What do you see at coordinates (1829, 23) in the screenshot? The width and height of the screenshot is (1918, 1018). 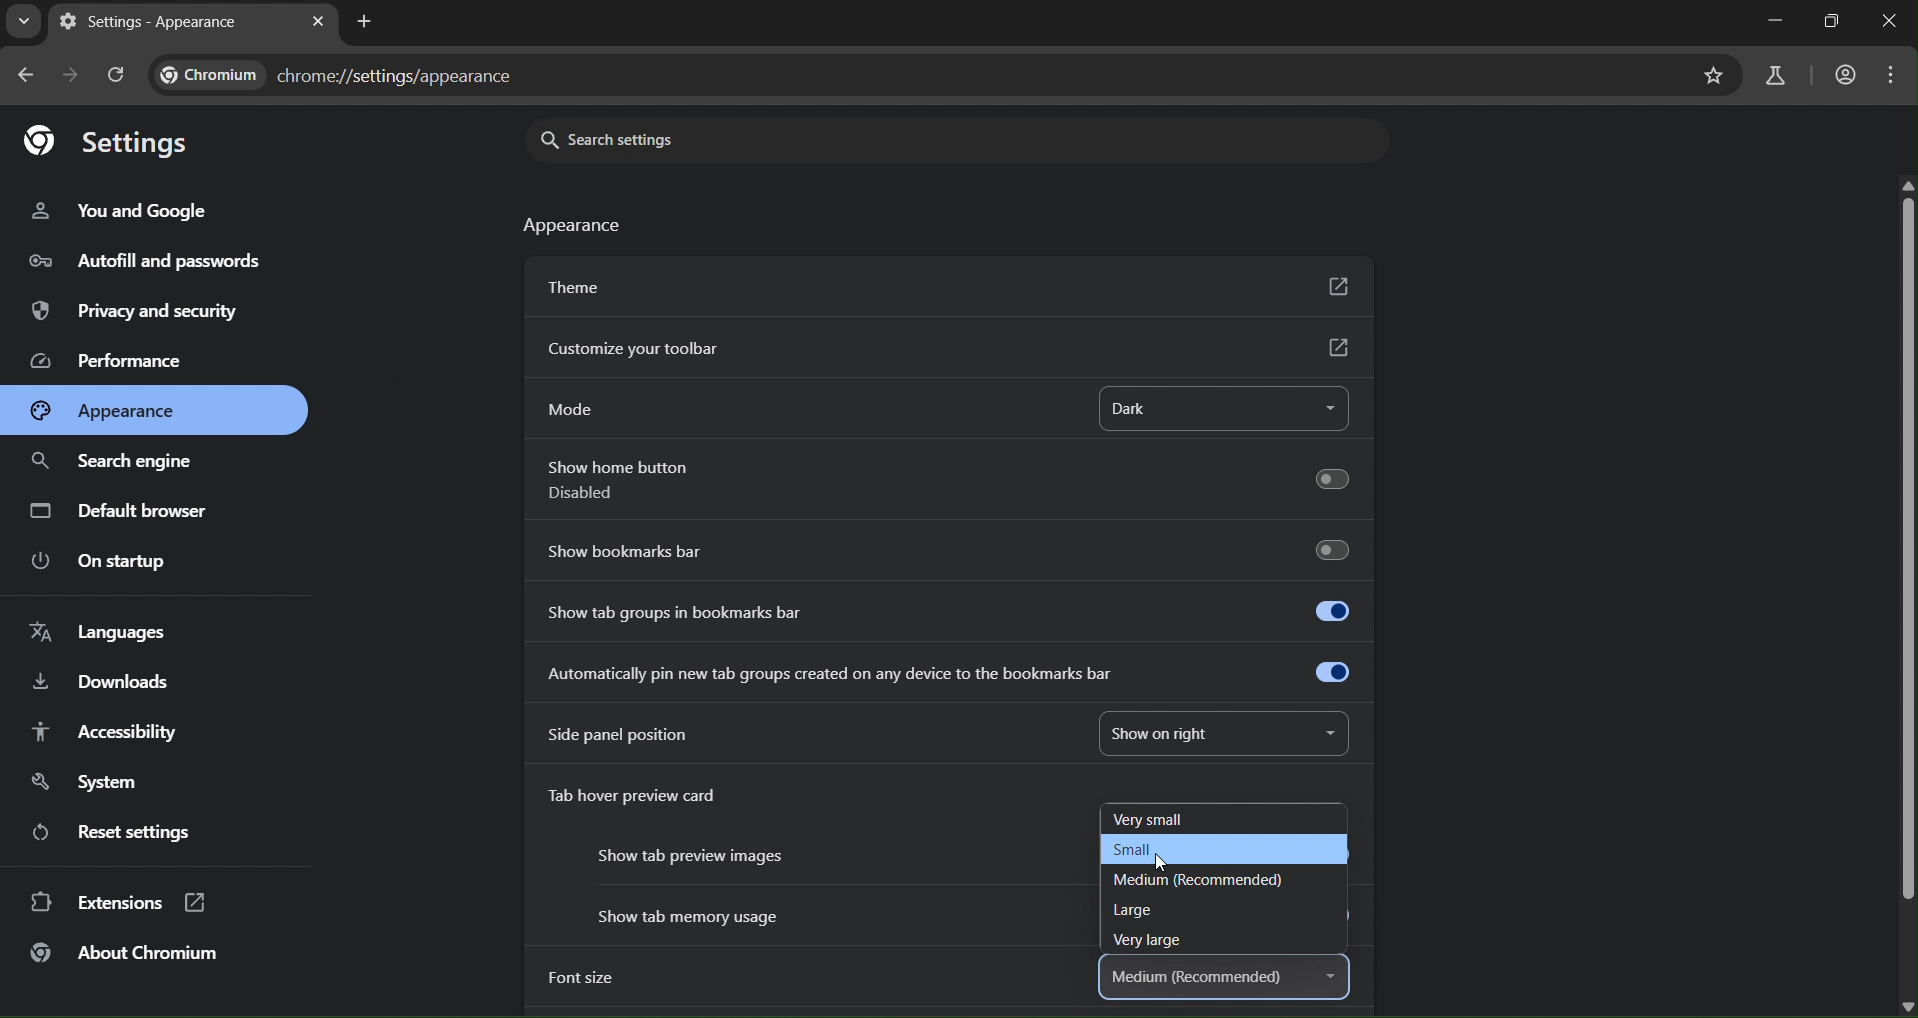 I see `restore down` at bounding box center [1829, 23].